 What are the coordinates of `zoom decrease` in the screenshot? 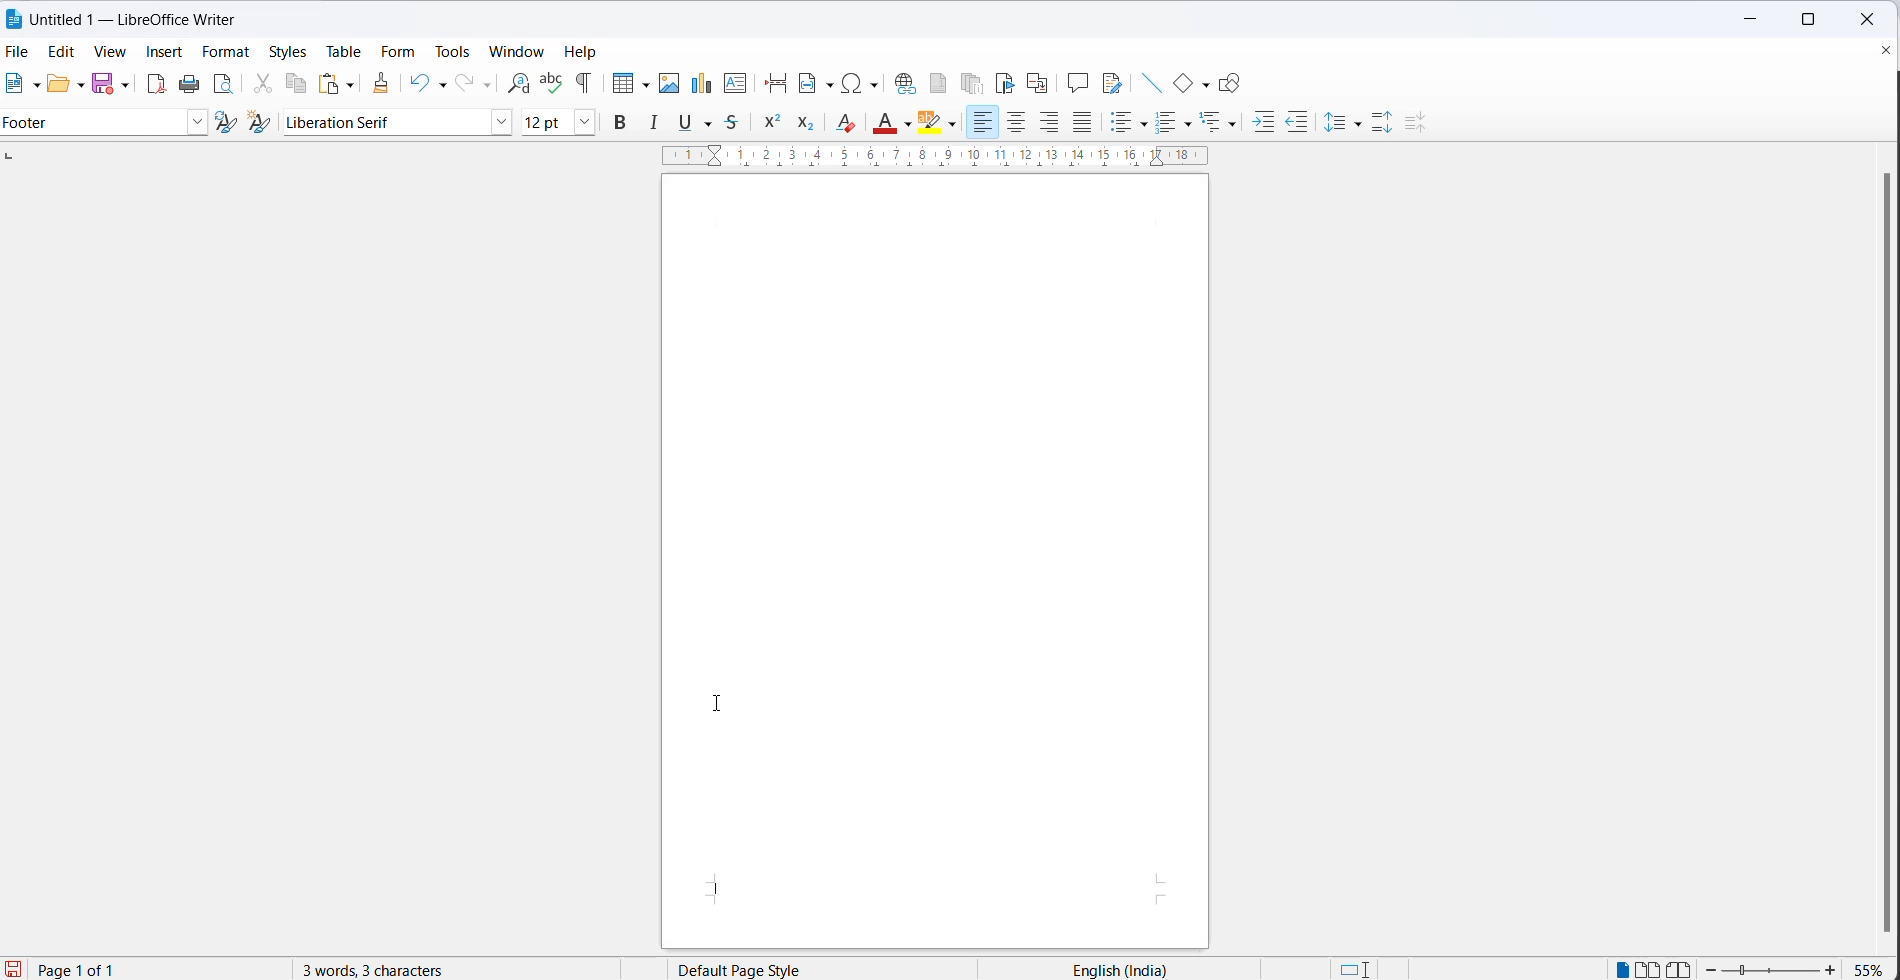 It's located at (1711, 970).